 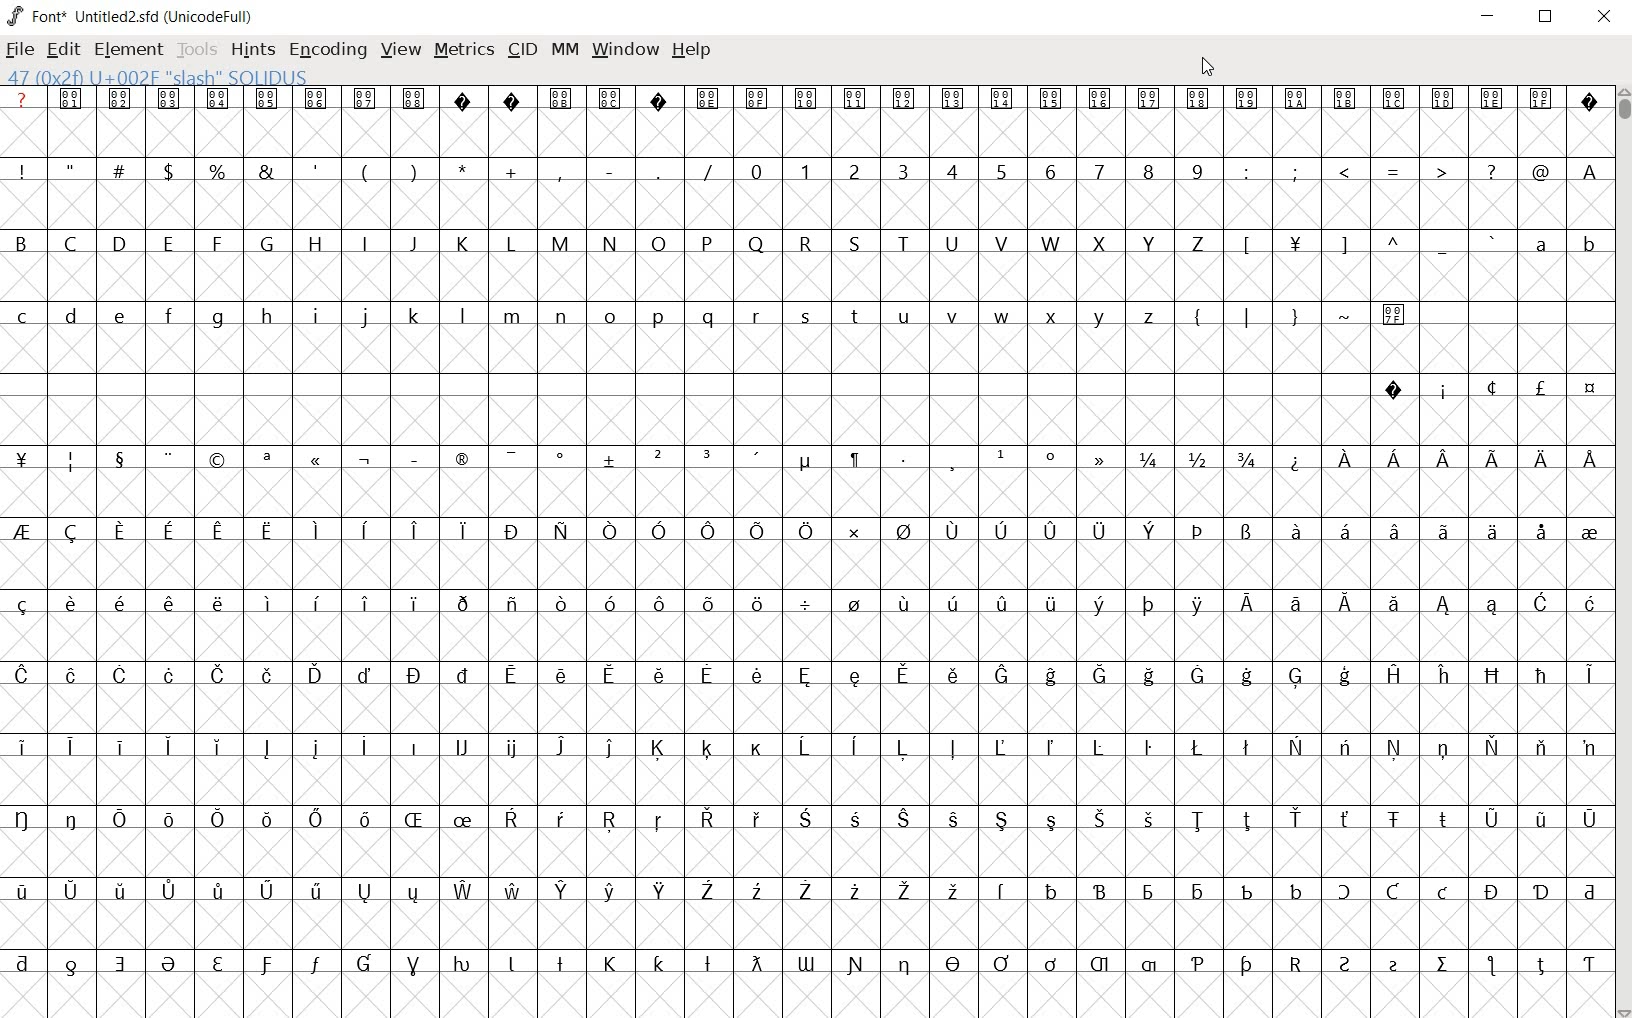 I want to click on CID, so click(x=522, y=50).